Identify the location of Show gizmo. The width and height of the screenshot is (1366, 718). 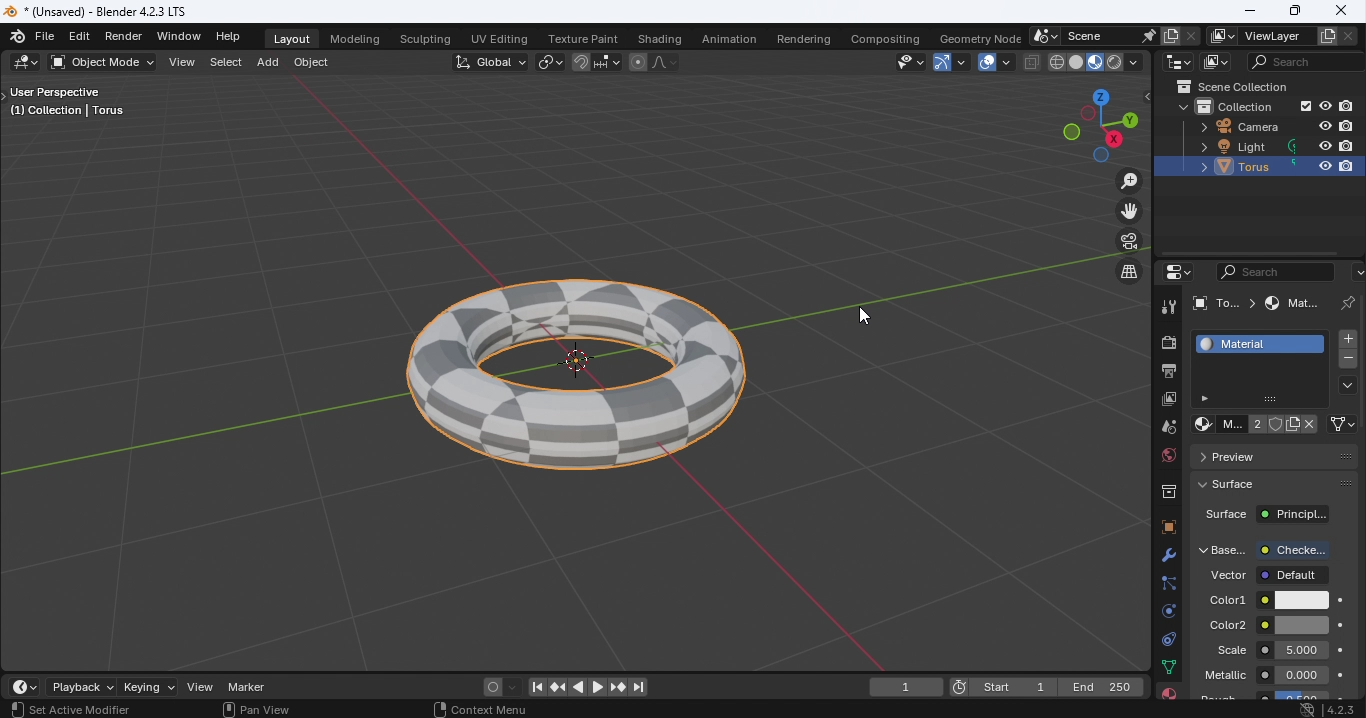
(952, 63).